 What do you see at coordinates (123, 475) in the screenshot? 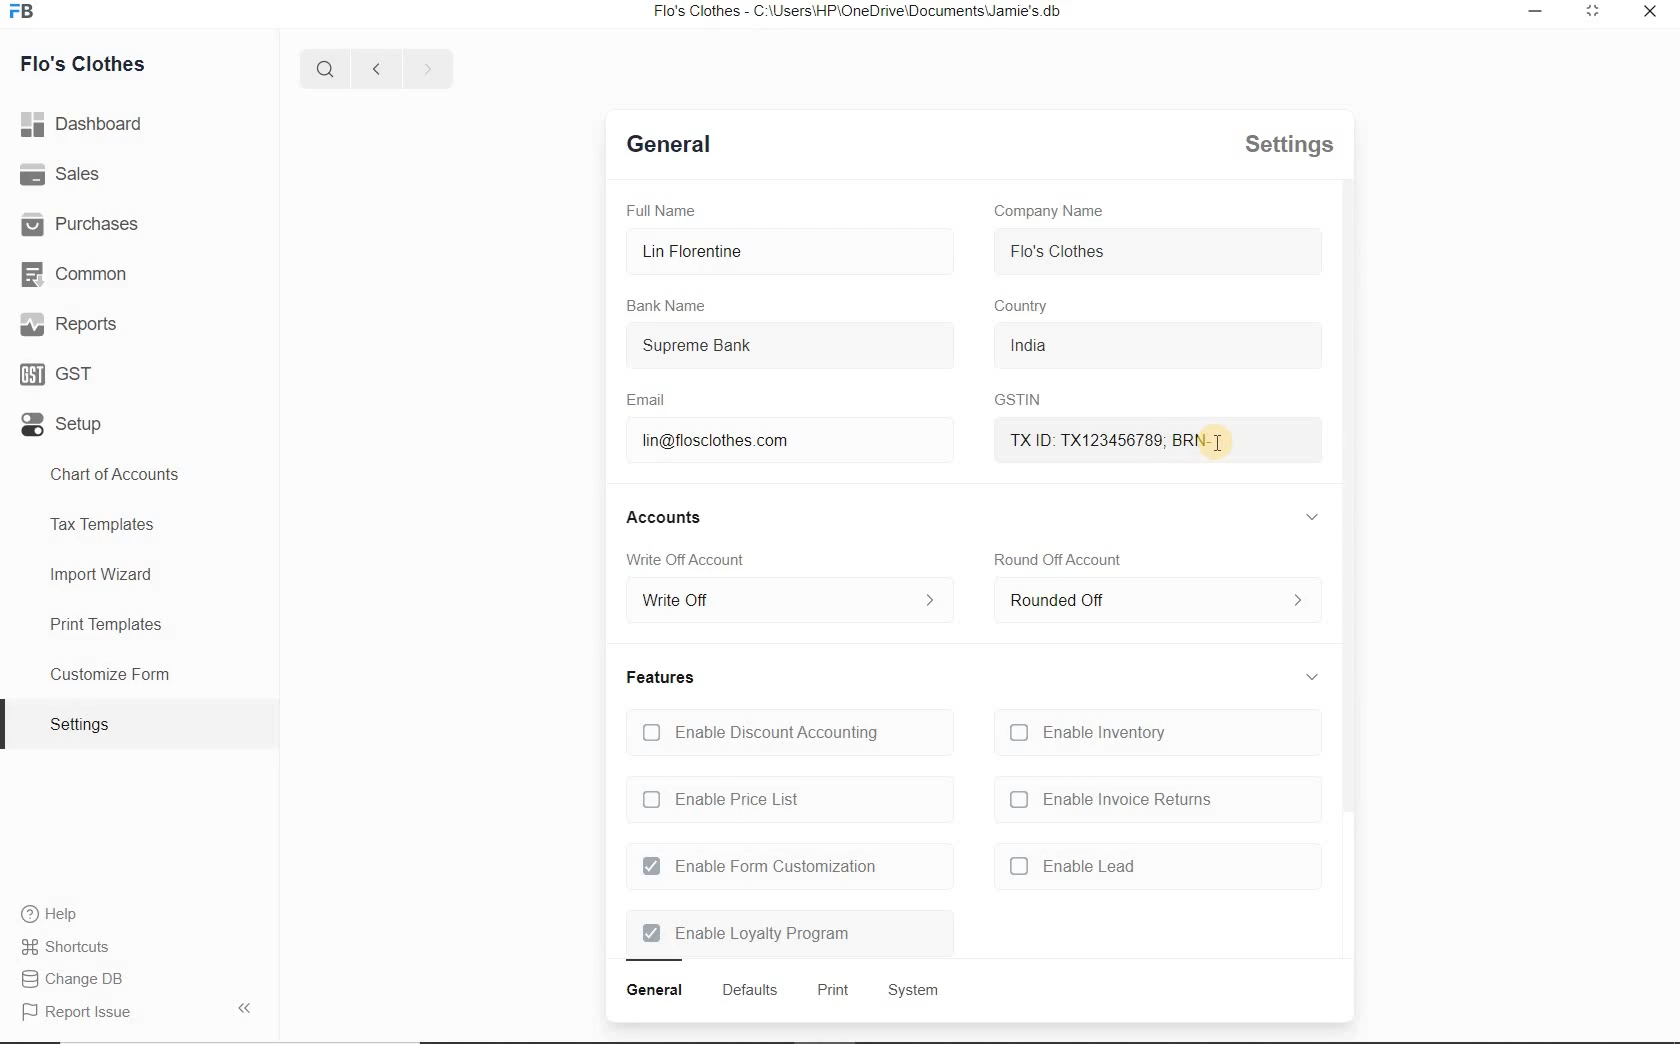
I see `Chart of Accounts` at bounding box center [123, 475].